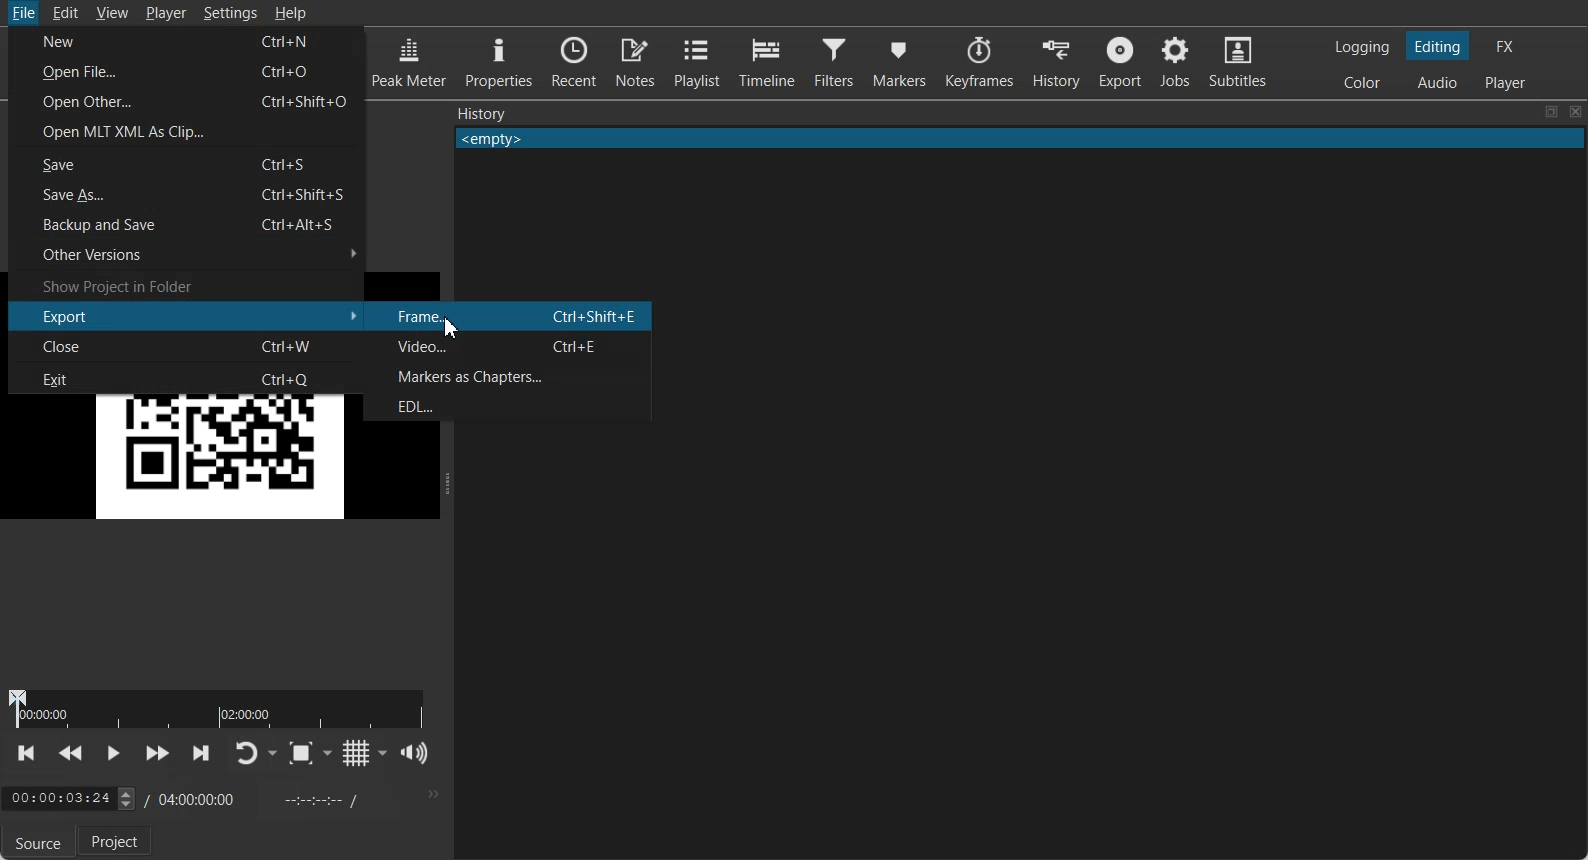 Image resolution: width=1588 pixels, height=860 pixels. What do you see at coordinates (1174, 61) in the screenshot?
I see `Jobs` at bounding box center [1174, 61].